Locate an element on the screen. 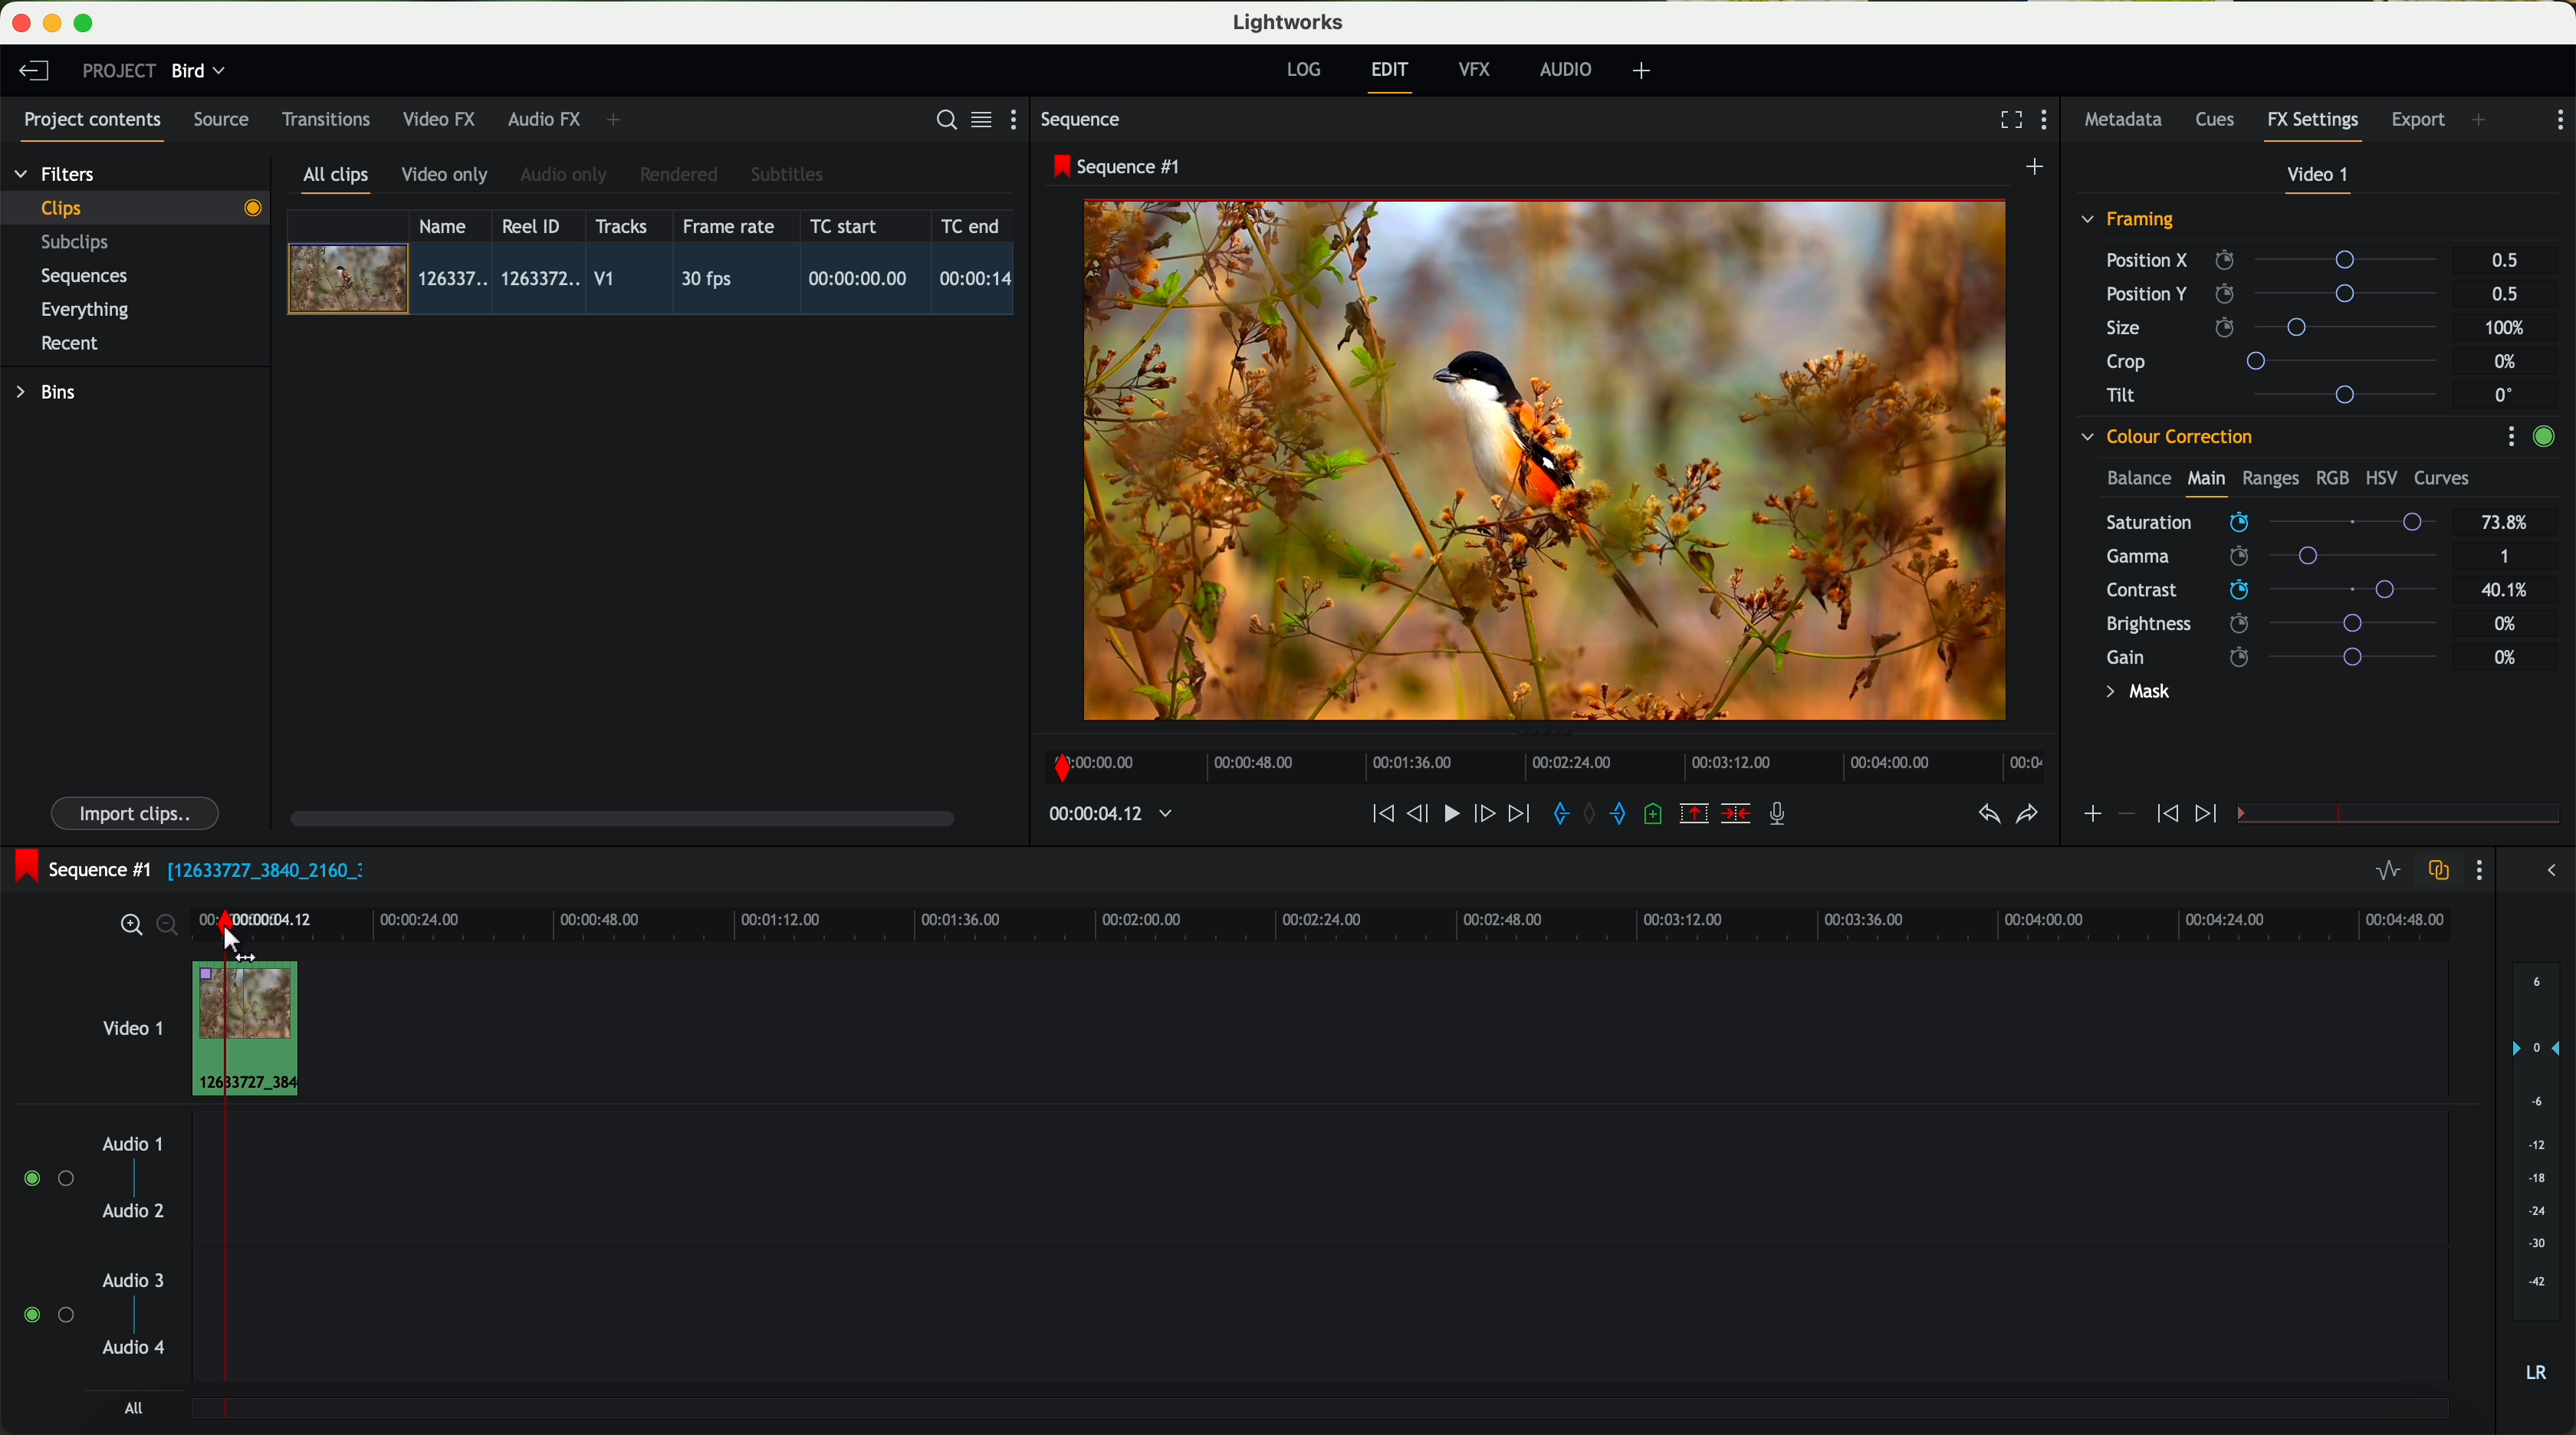 Image resolution: width=2576 pixels, height=1435 pixels. zoom in is located at coordinates (128, 926).